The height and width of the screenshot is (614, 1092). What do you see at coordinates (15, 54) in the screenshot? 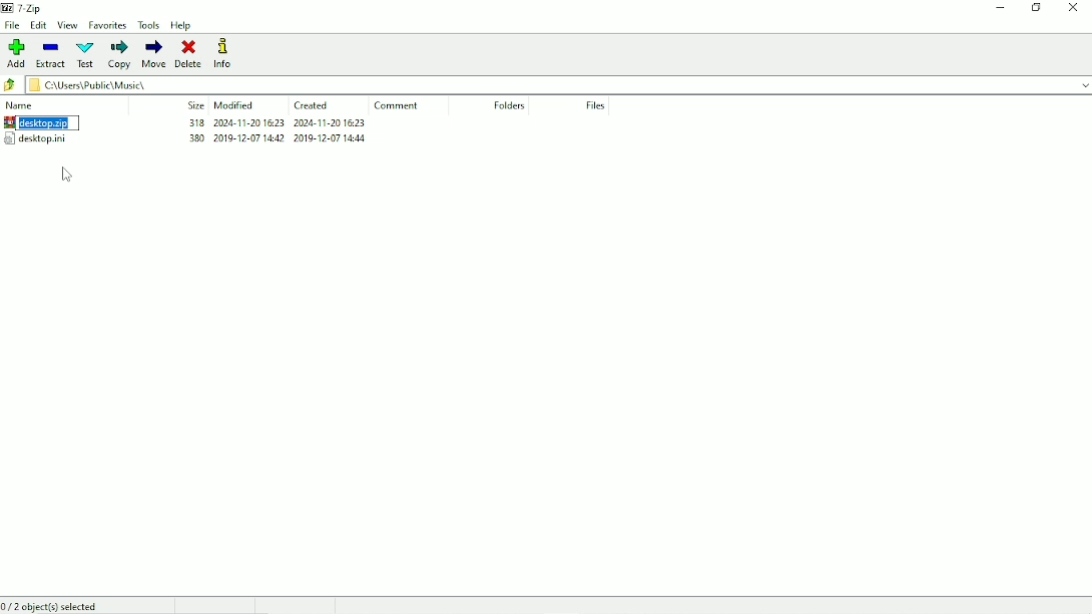
I see `Add` at bounding box center [15, 54].